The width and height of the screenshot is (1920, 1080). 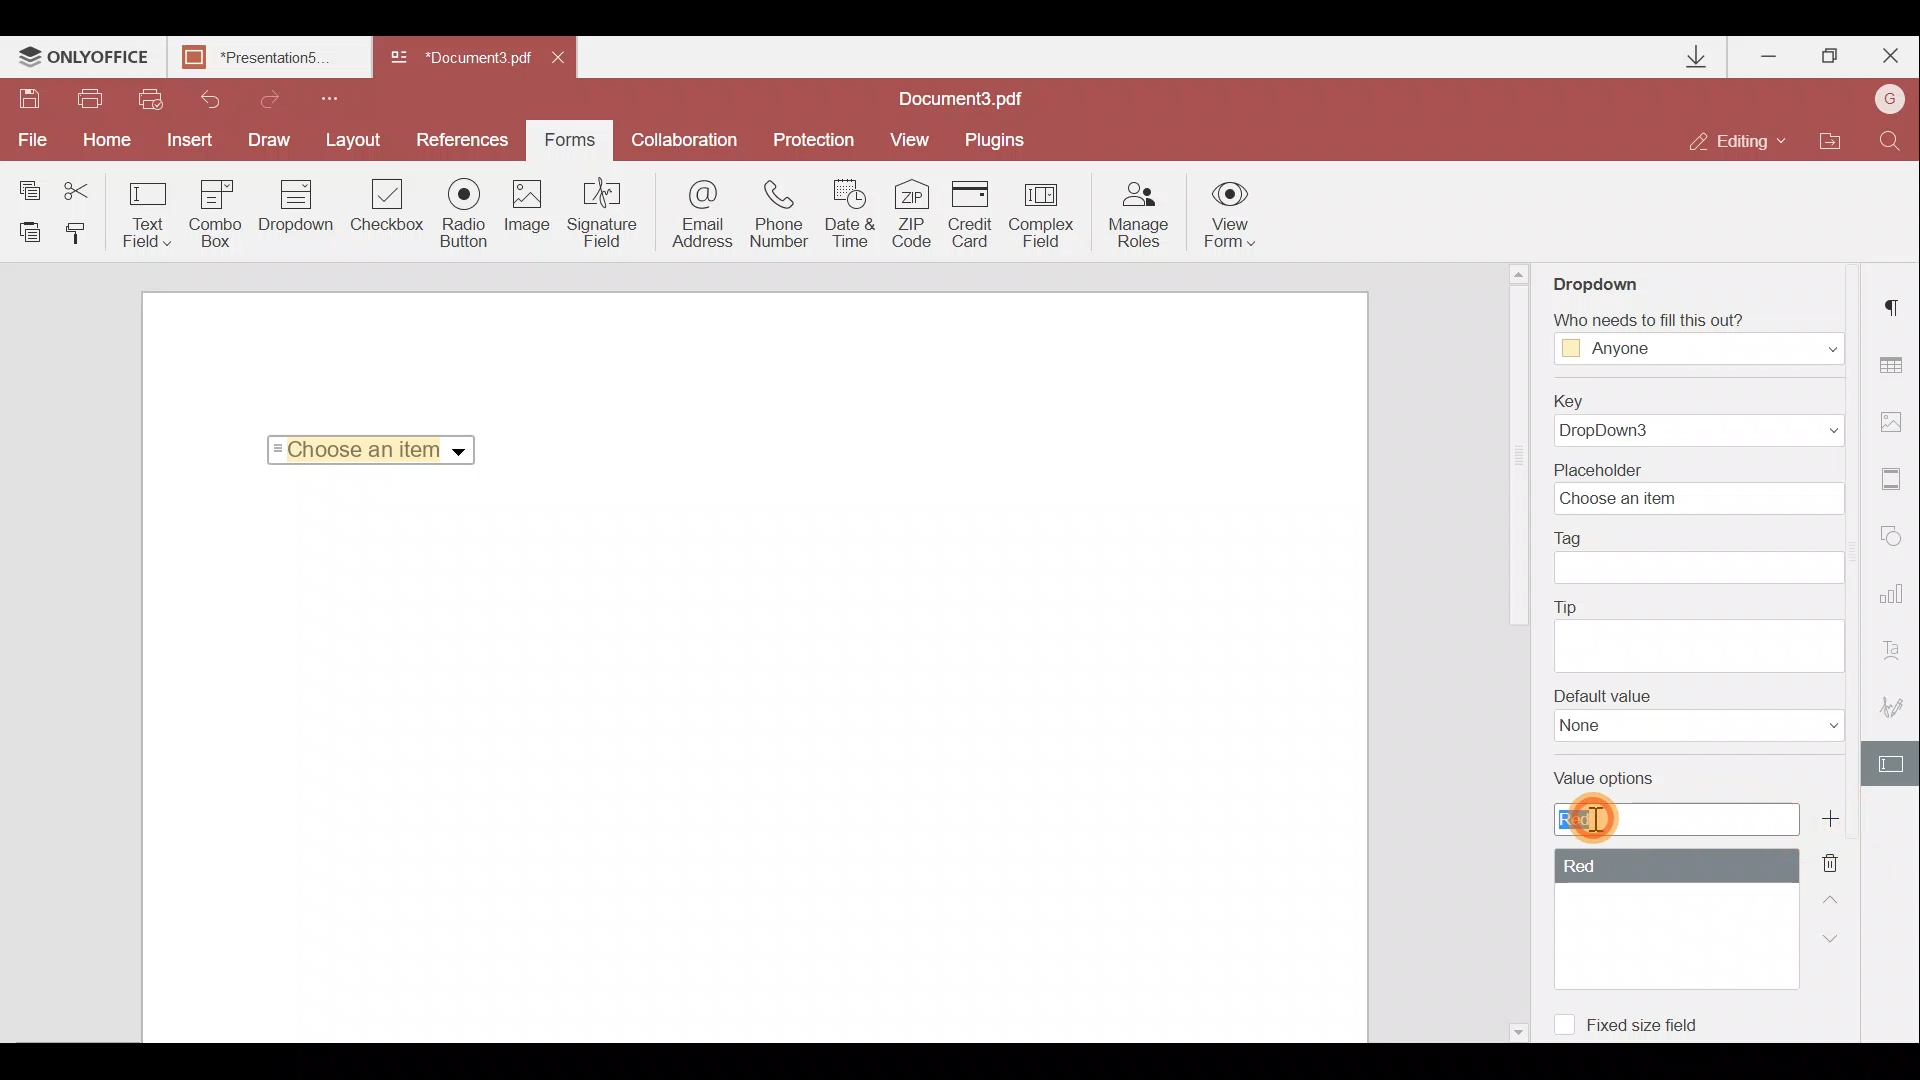 I want to click on Cursor, so click(x=1595, y=818).